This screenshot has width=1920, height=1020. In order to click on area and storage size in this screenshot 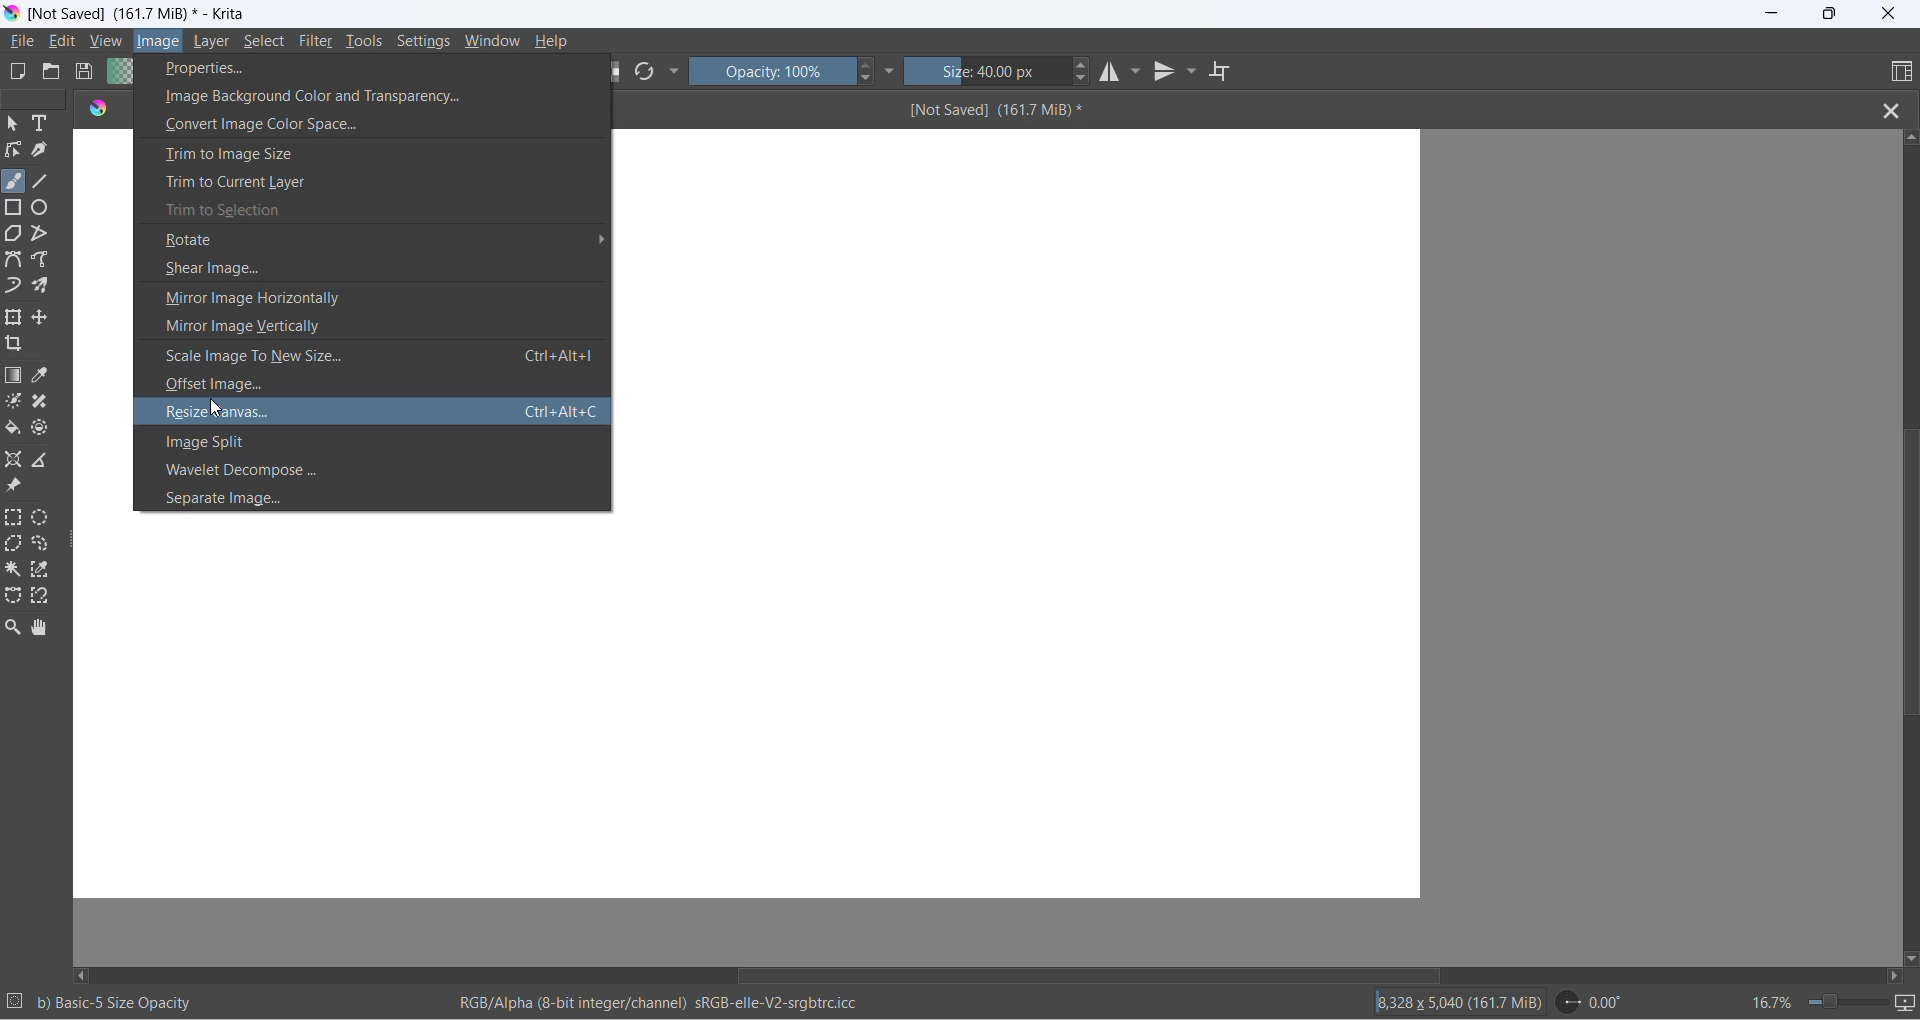, I will do `click(1459, 1001)`.